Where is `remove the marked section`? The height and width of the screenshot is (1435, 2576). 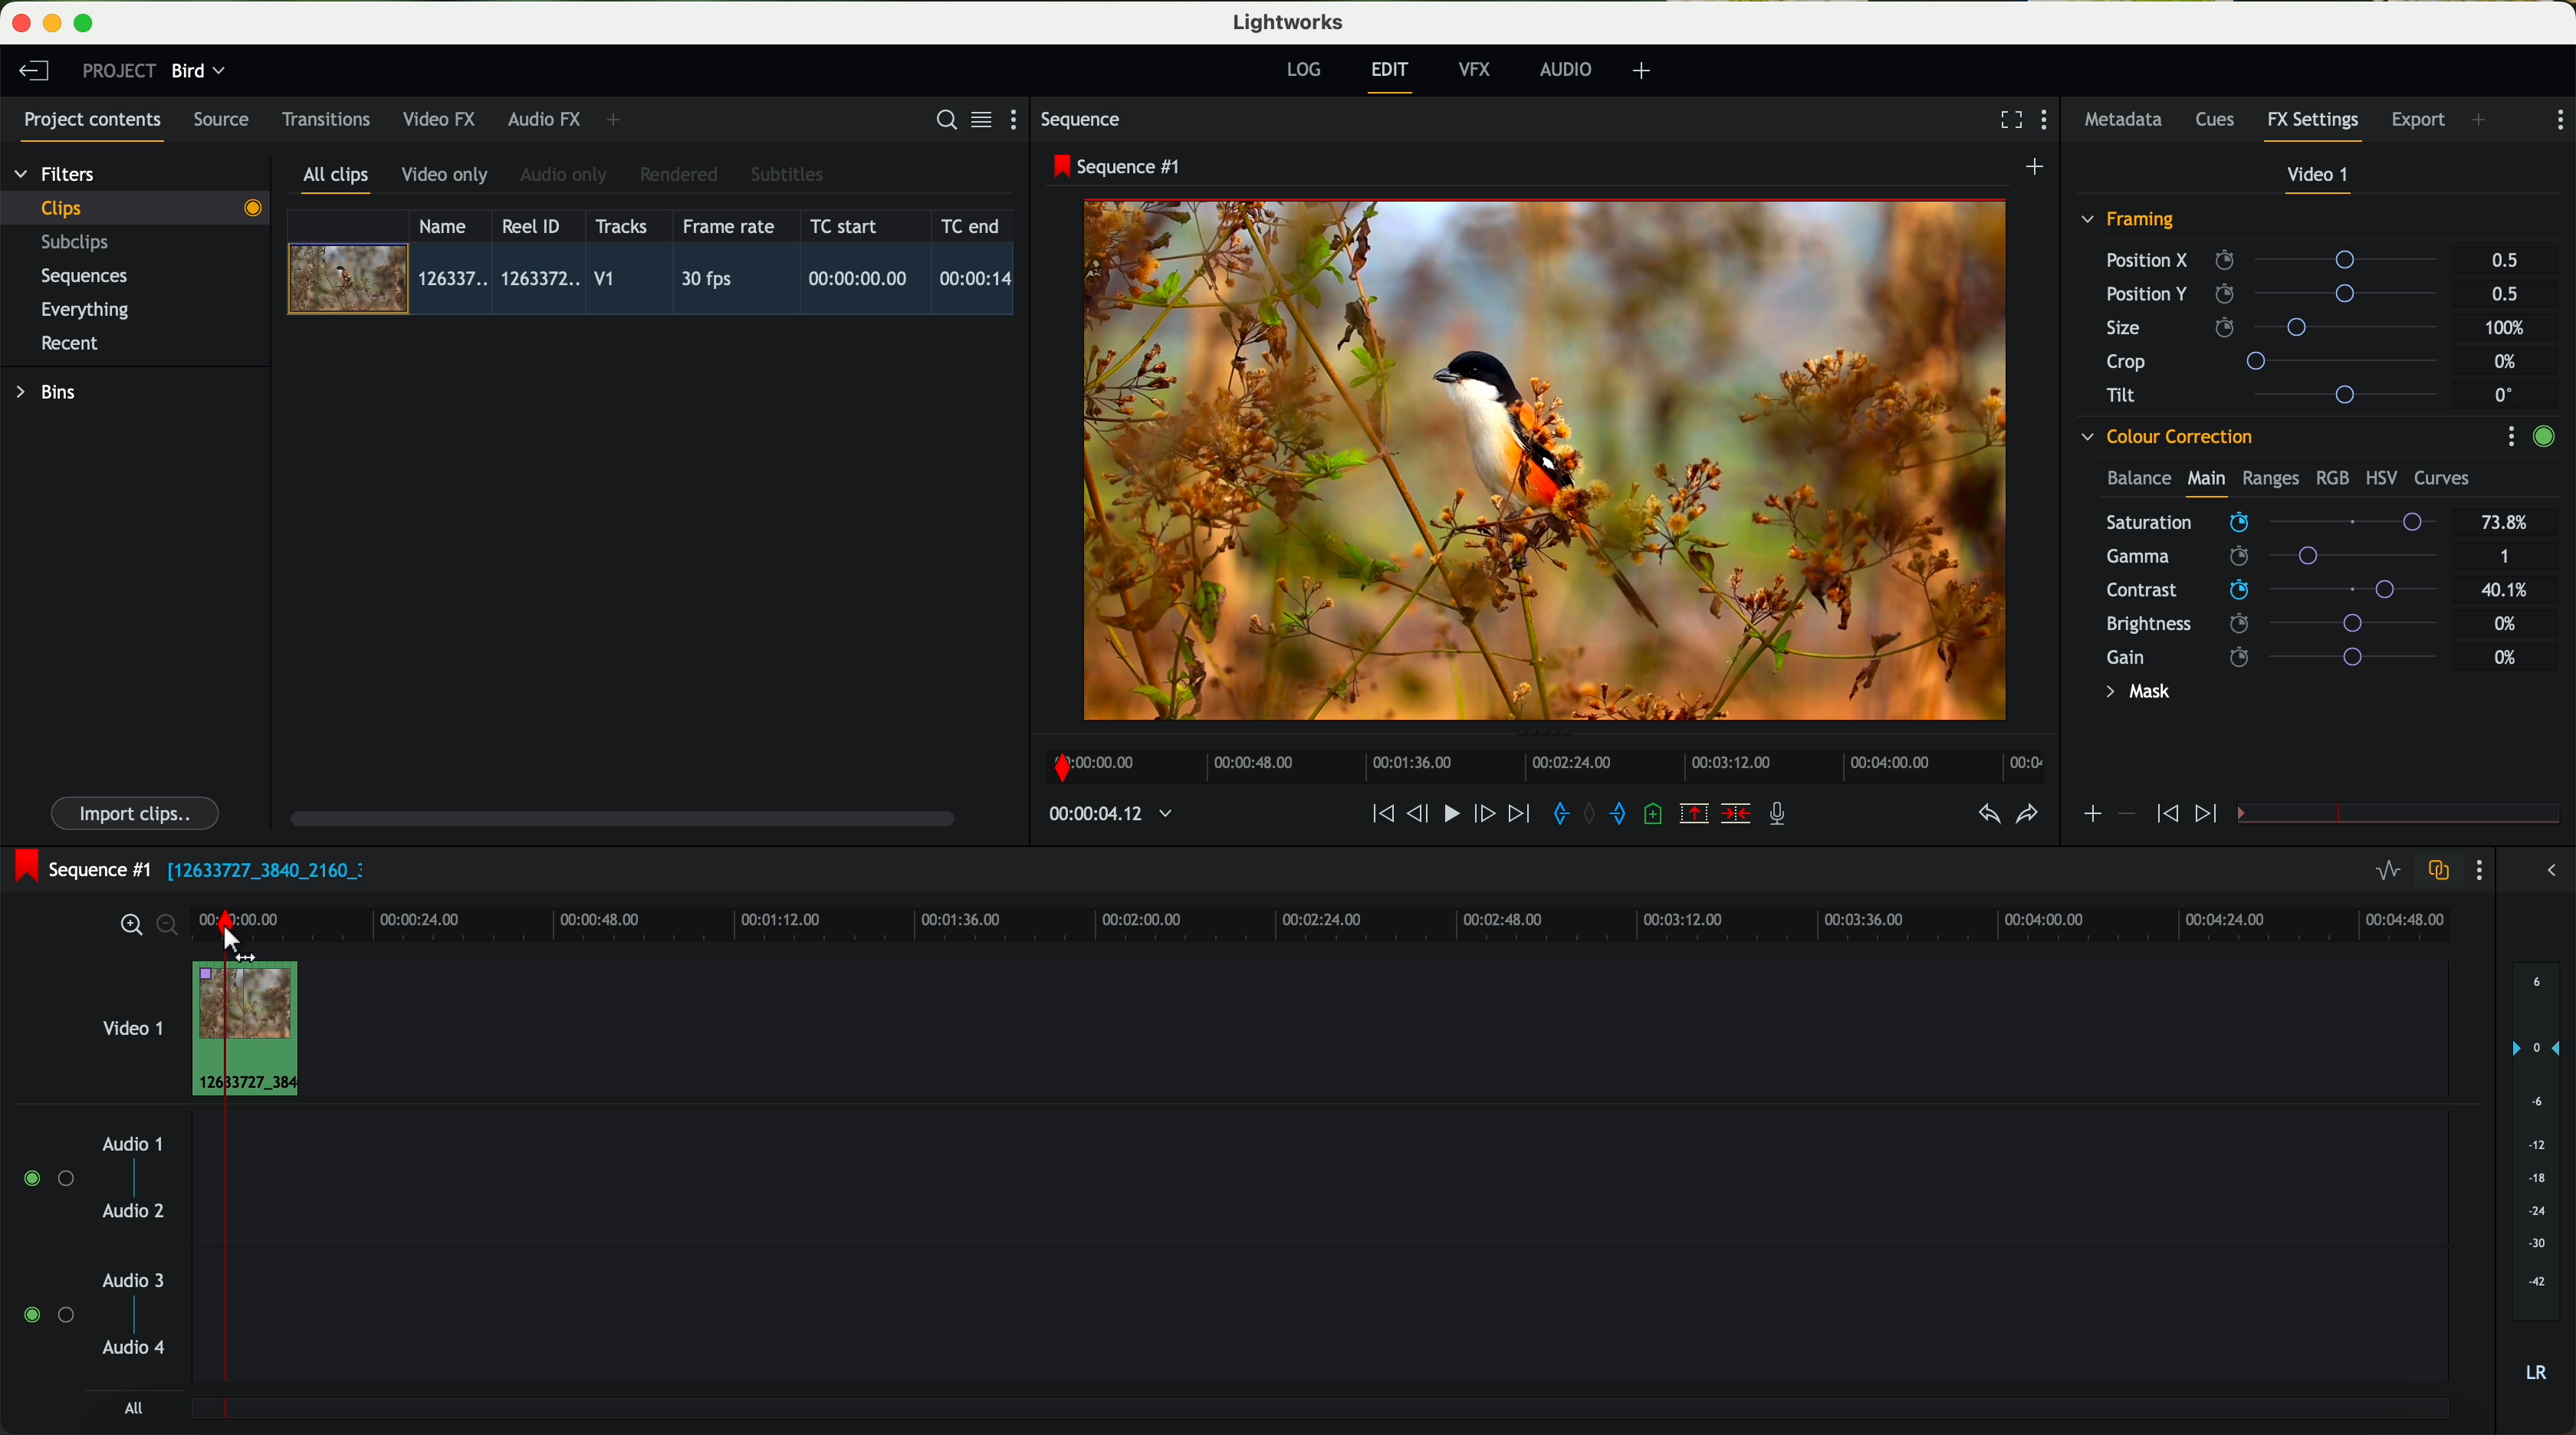
remove the marked section is located at coordinates (1696, 814).